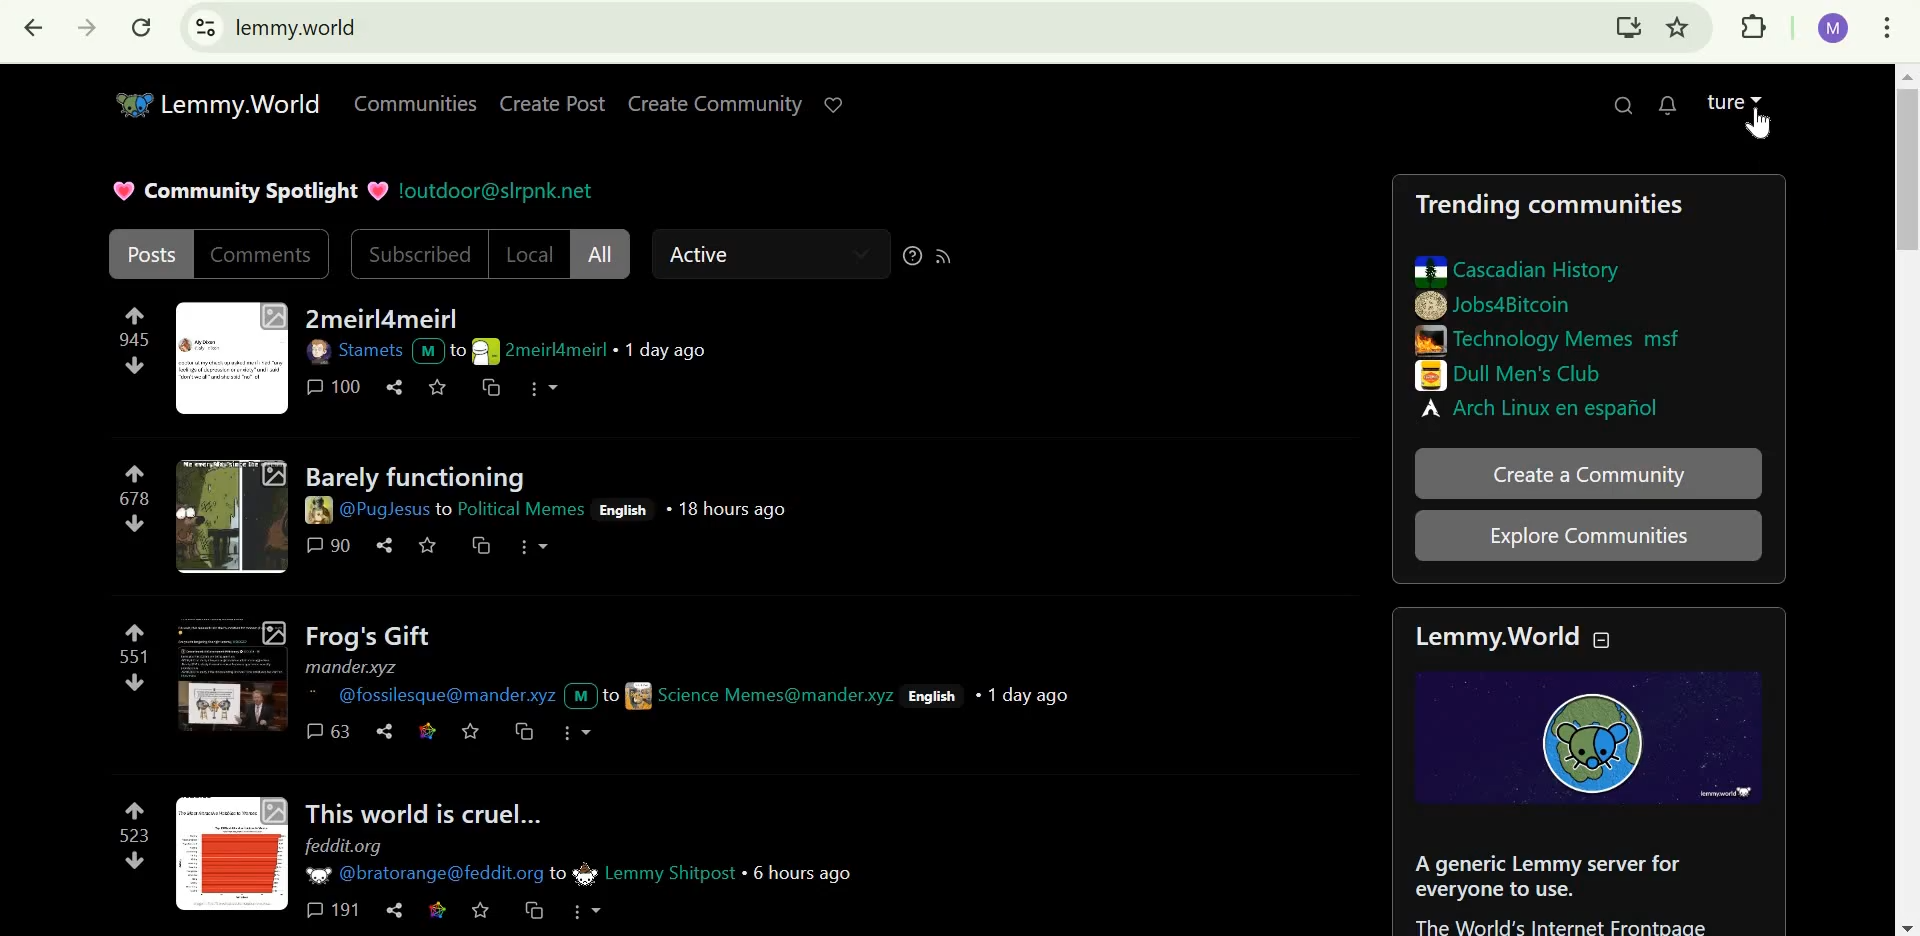 Image resolution: width=1920 pixels, height=936 pixels. Describe the element at coordinates (1590, 477) in the screenshot. I see `create a community` at that location.